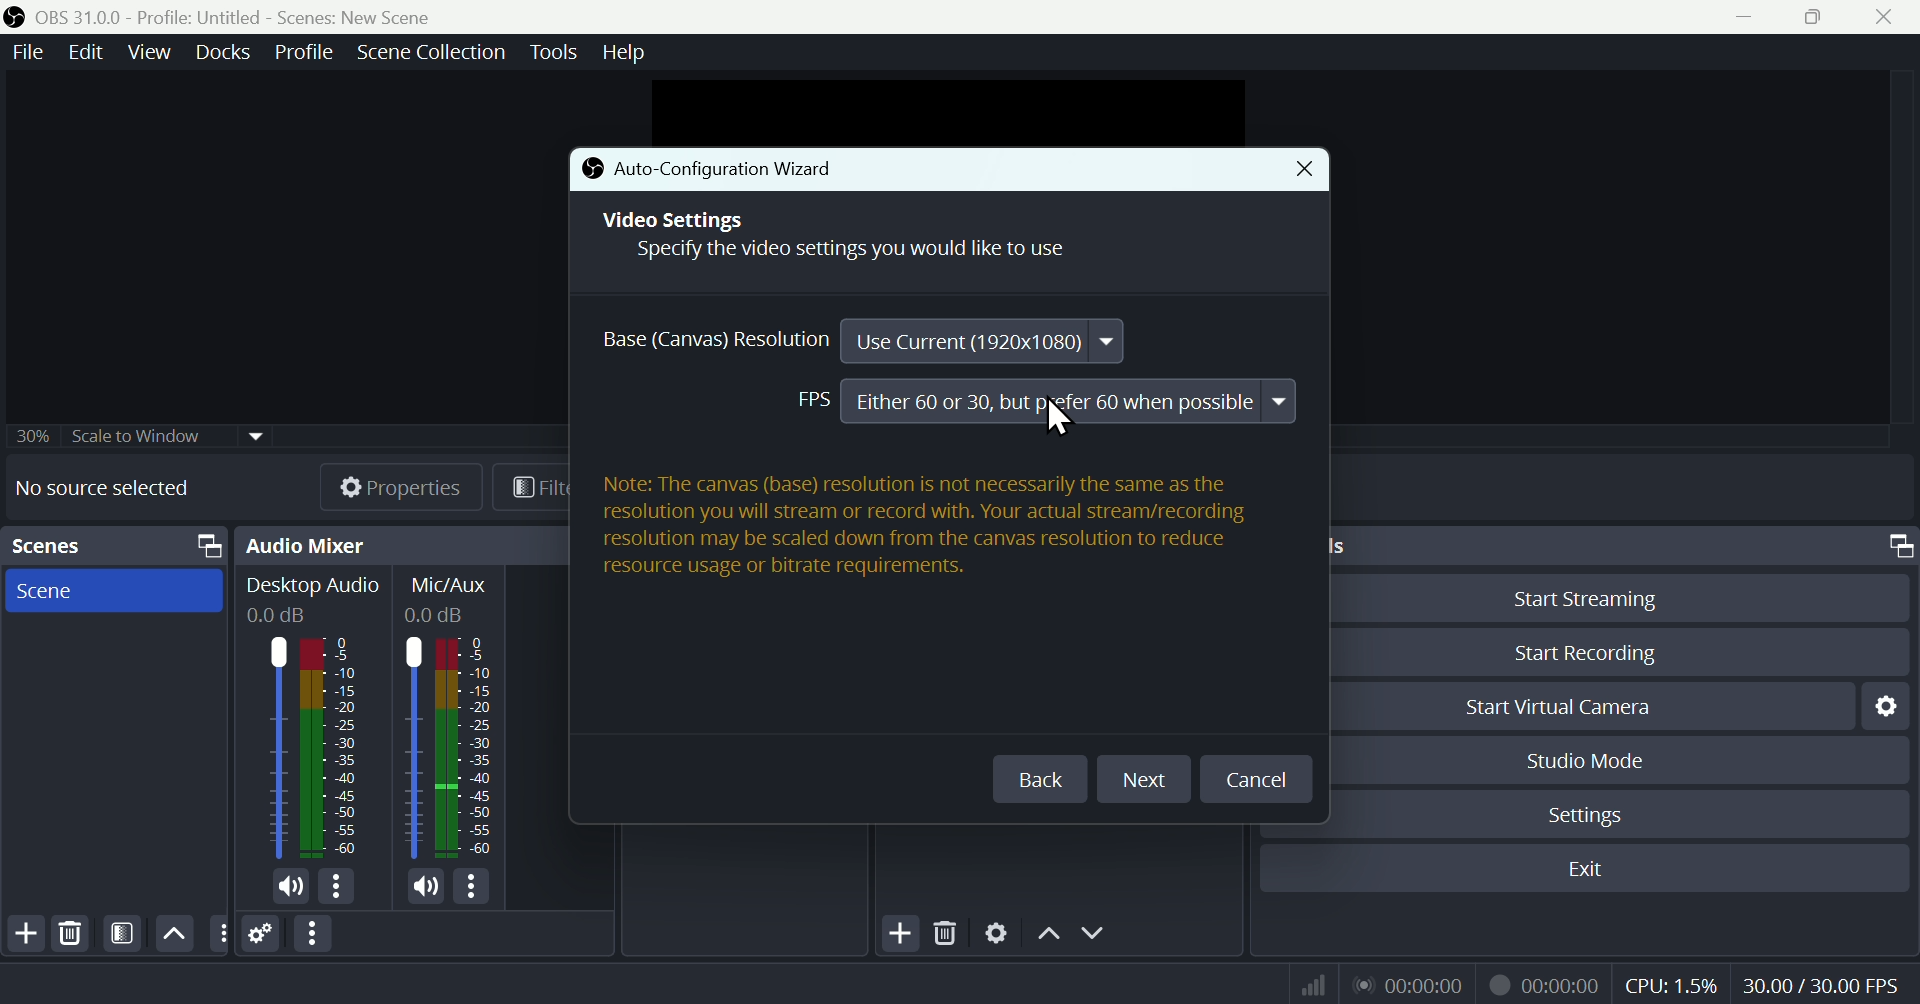  What do you see at coordinates (1670, 982) in the screenshot?
I see `CPU` at bounding box center [1670, 982].